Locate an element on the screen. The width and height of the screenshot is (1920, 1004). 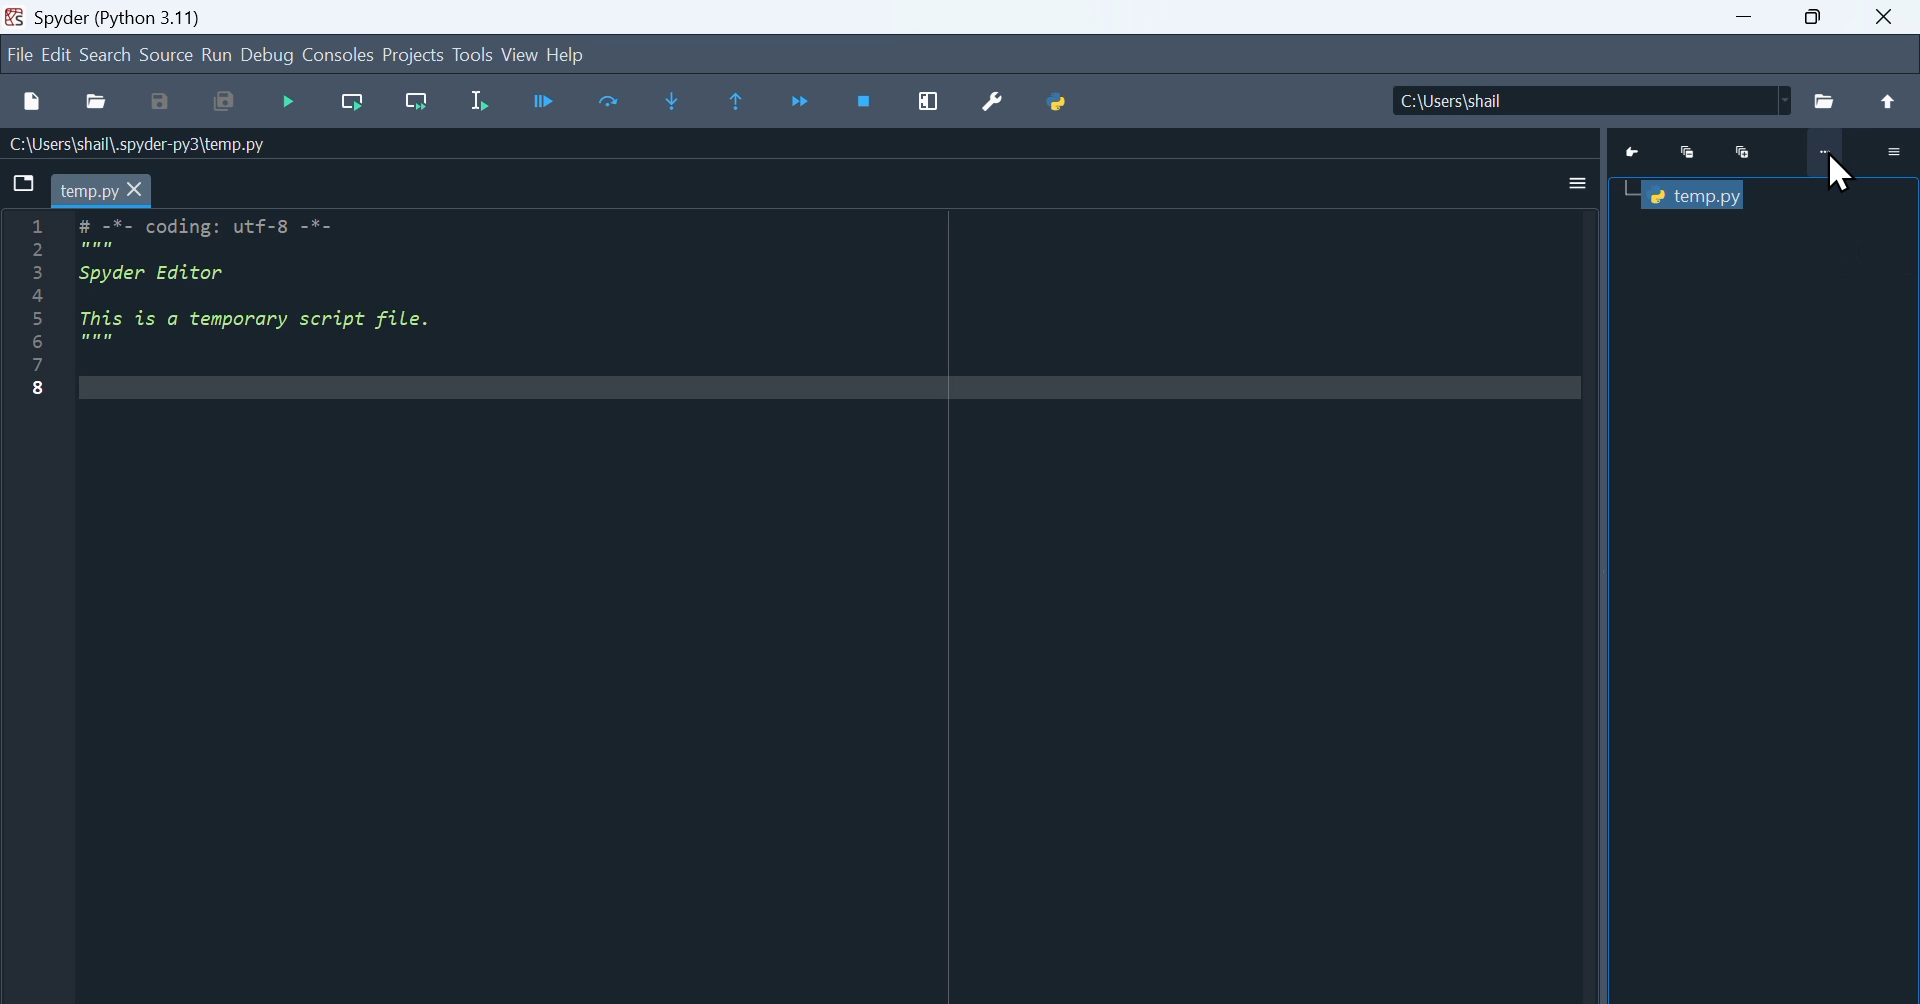
More options is located at coordinates (1579, 184).